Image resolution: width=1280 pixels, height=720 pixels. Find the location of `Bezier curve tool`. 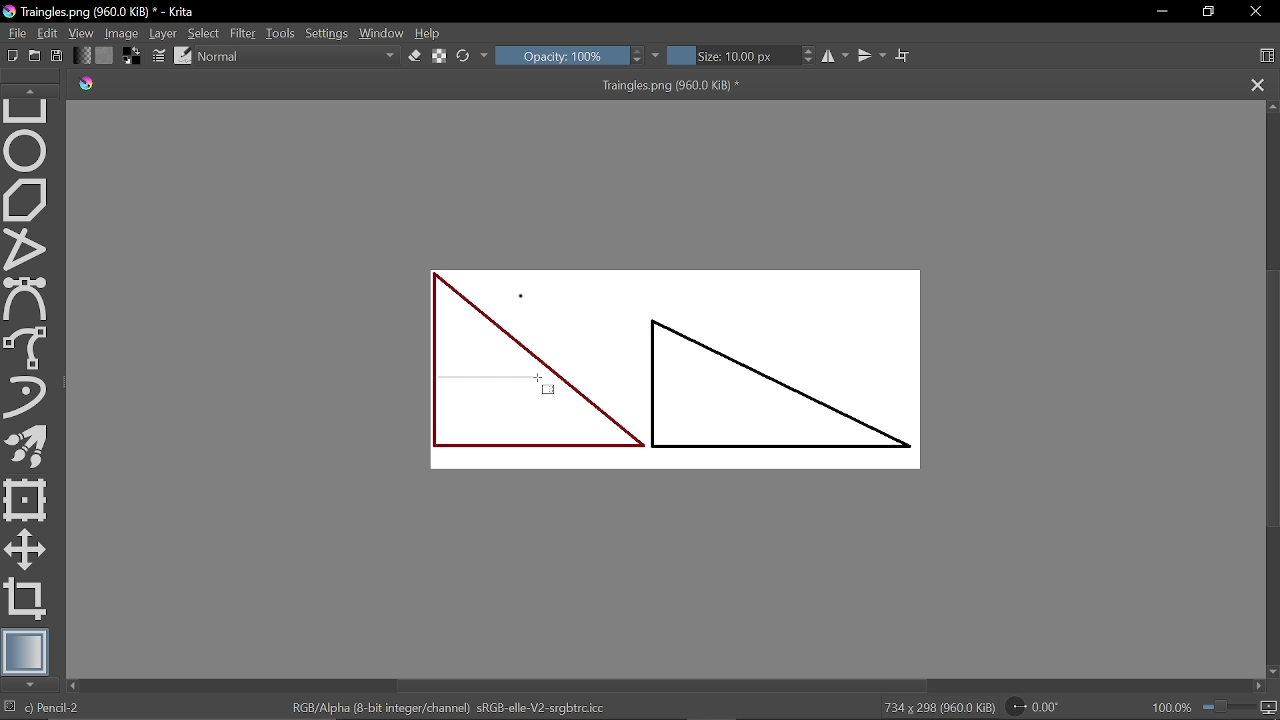

Bezier curve tool is located at coordinates (28, 300).